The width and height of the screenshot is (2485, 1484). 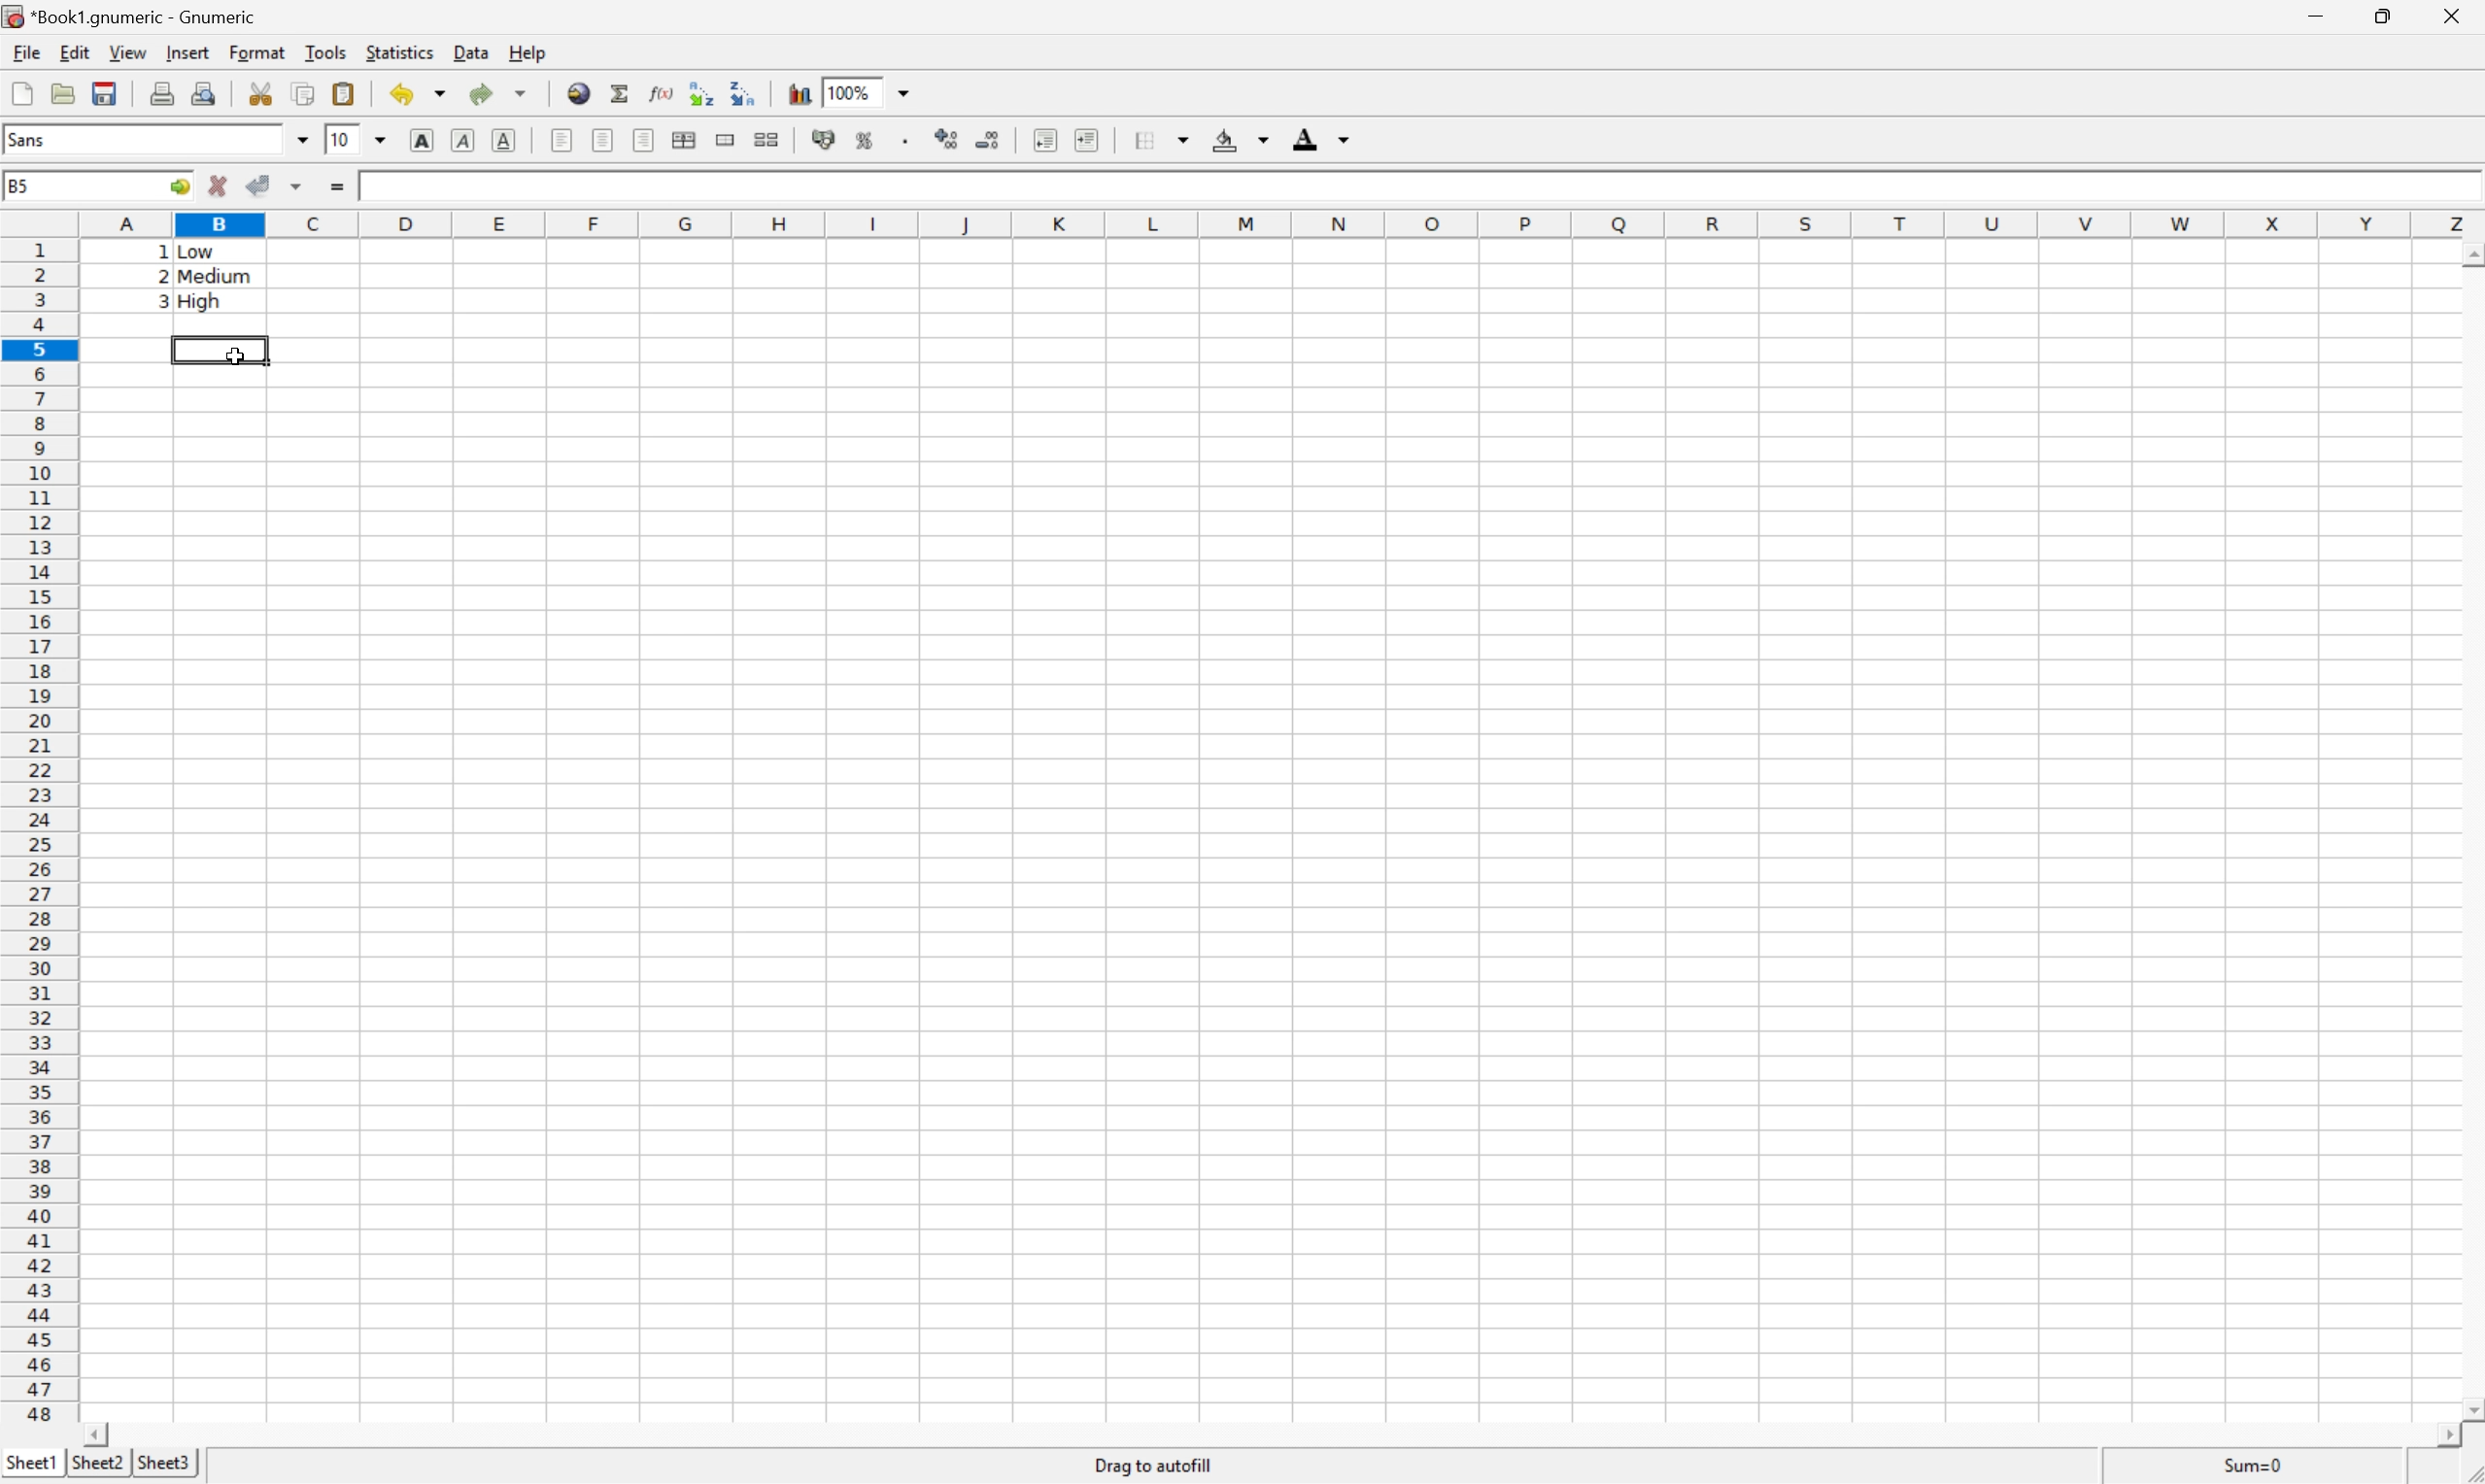 I want to click on High, so click(x=207, y=301).